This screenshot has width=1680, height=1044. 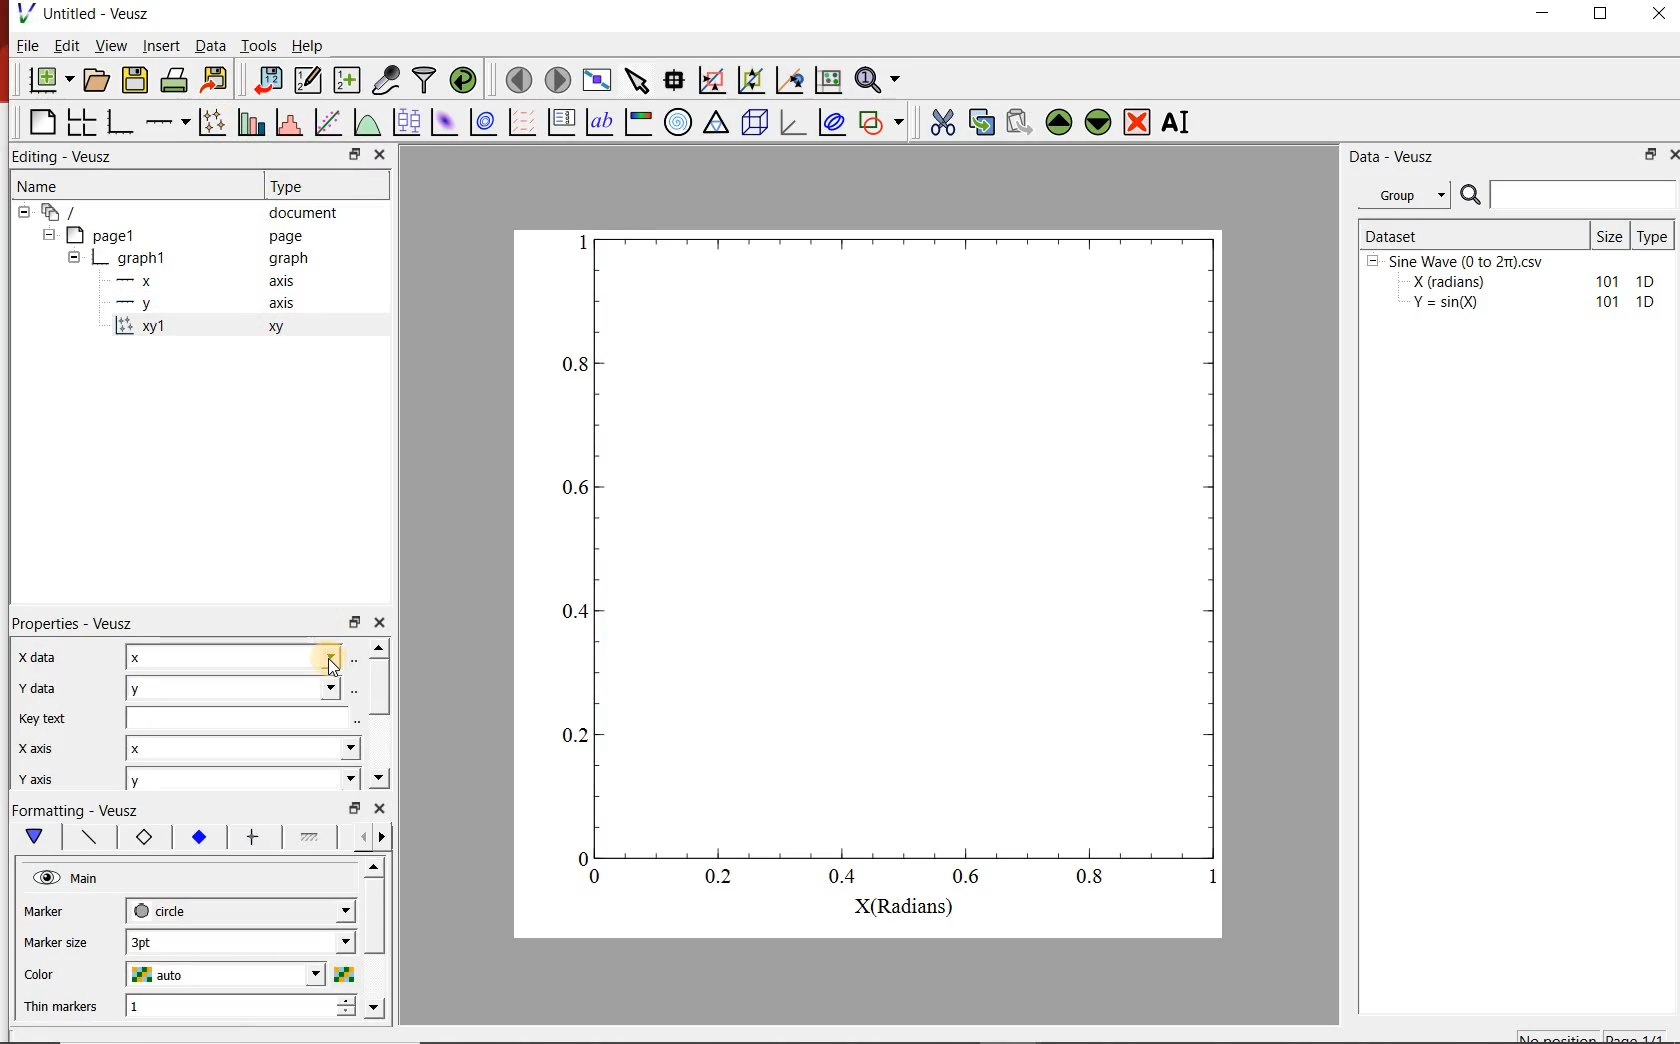 I want to click on File, so click(x=28, y=45).